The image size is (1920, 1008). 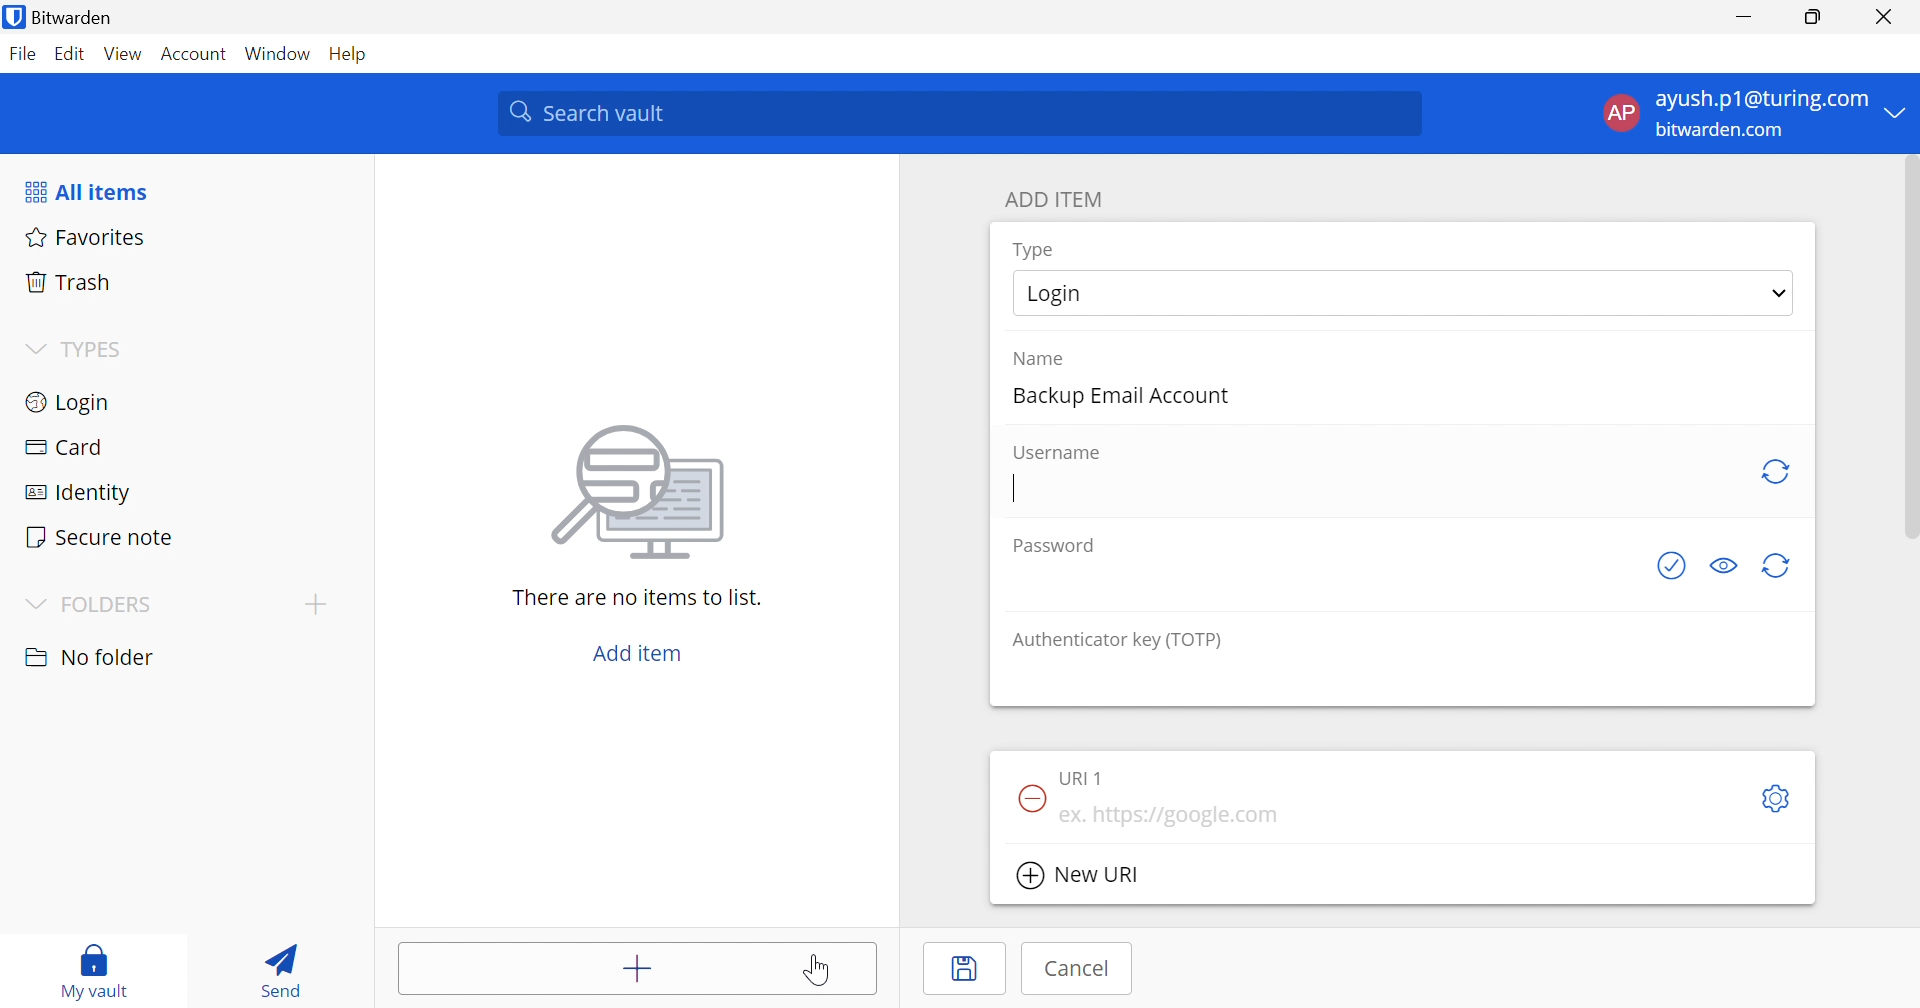 I want to click on Add item, so click(x=635, y=965).